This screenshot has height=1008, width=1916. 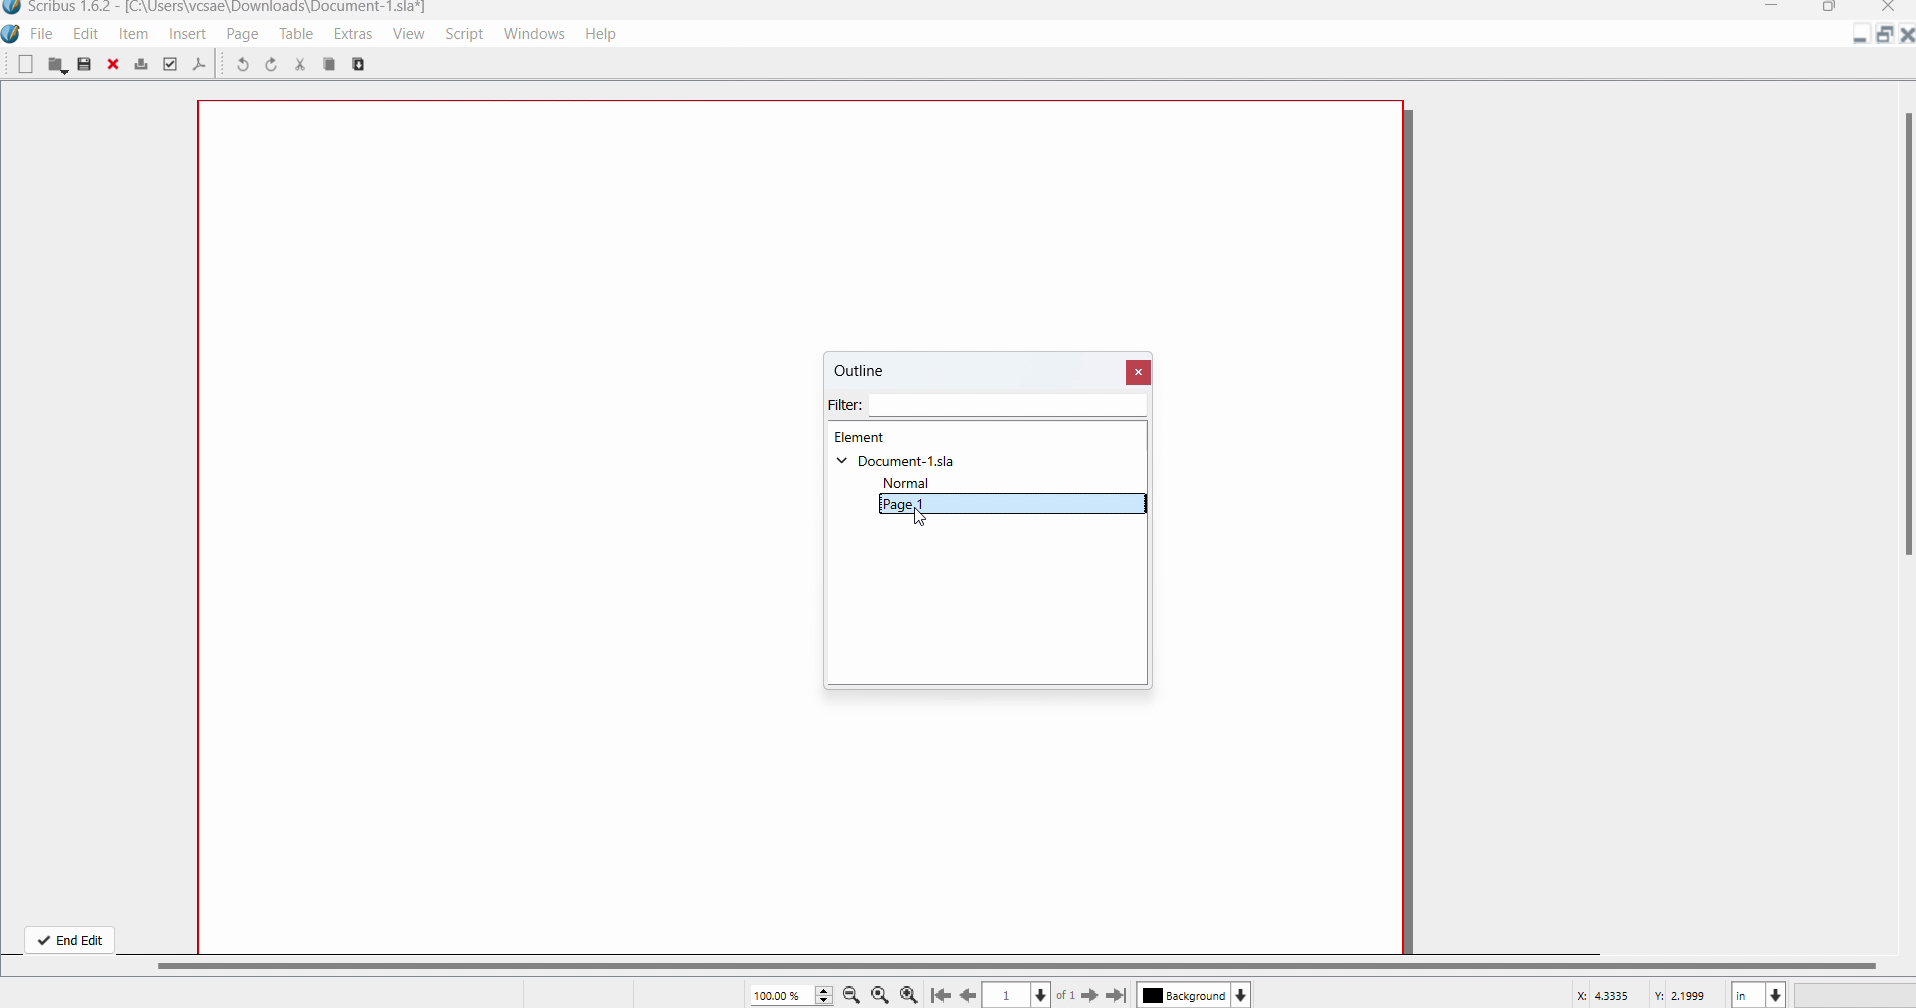 What do you see at coordinates (1891, 9) in the screenshot?
I see `Close` at bounding box center [1891, 9].